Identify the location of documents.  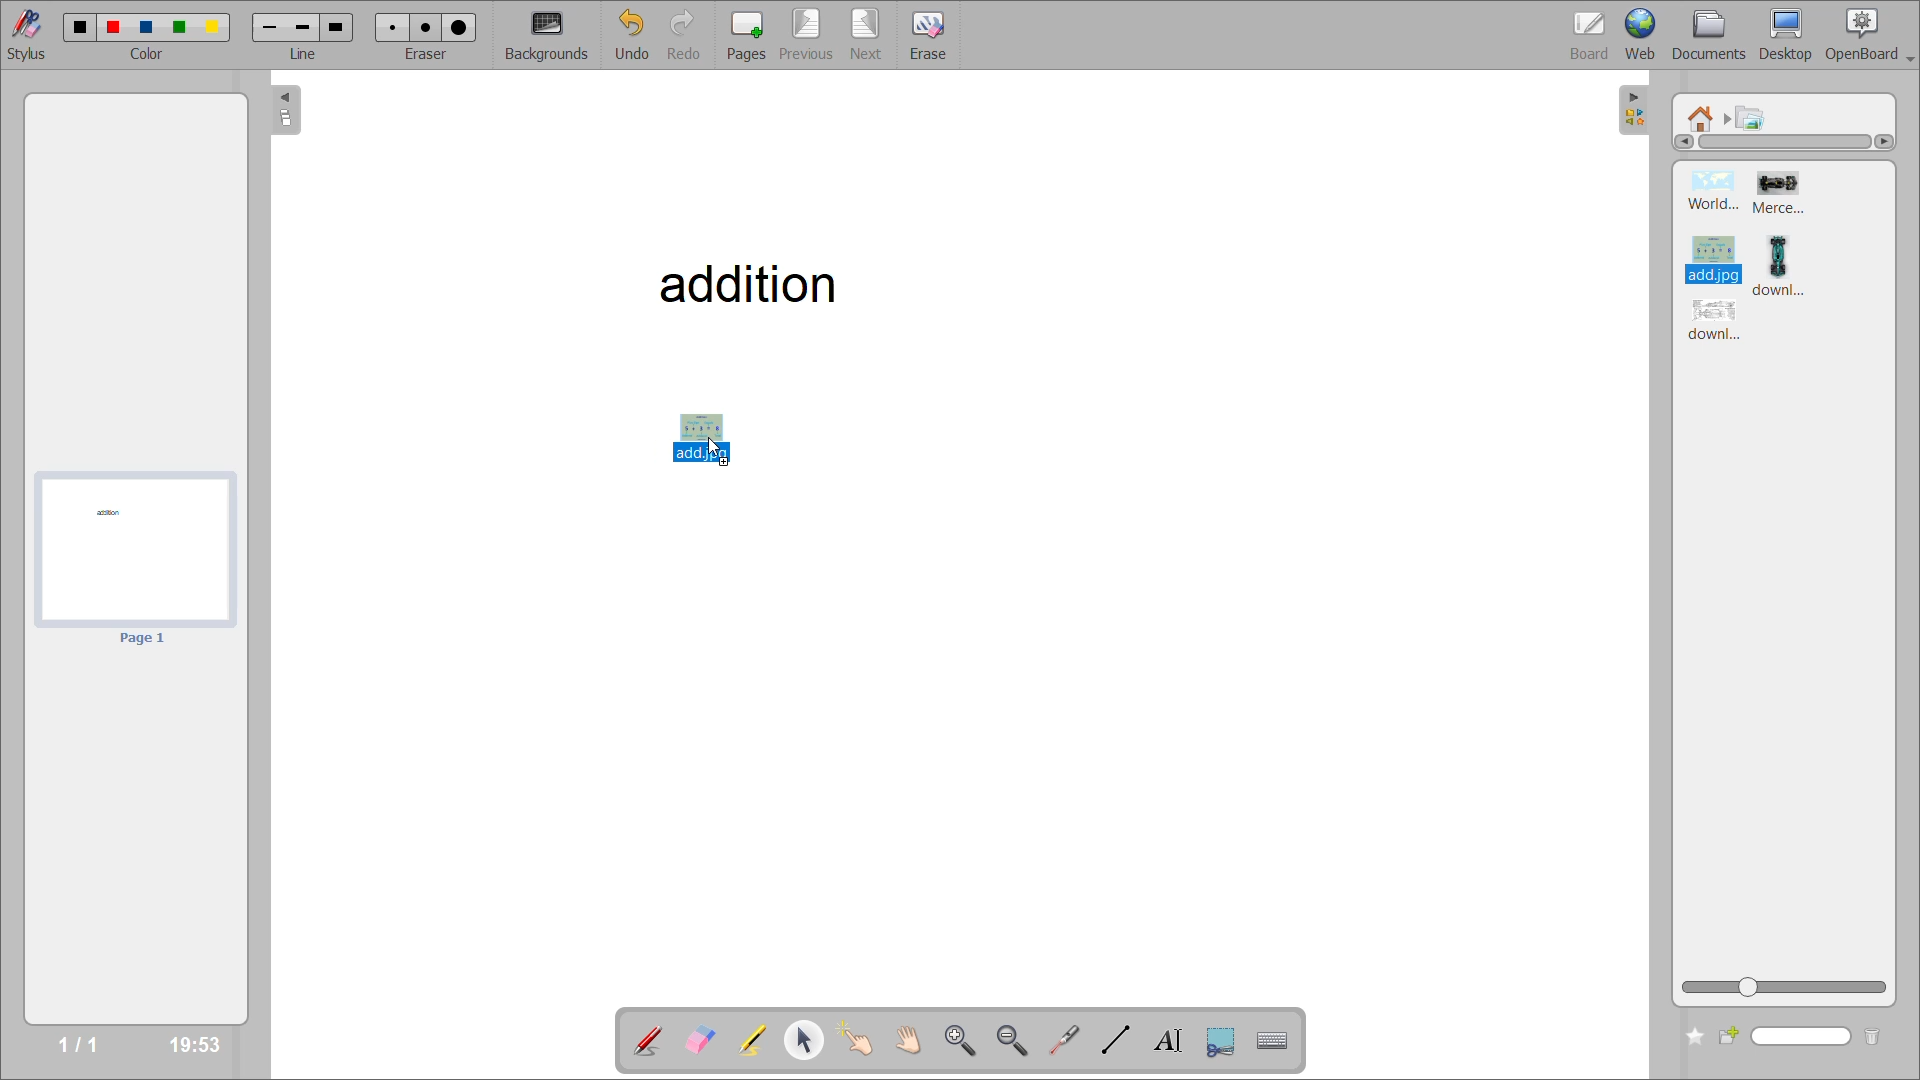
(1717, 35).